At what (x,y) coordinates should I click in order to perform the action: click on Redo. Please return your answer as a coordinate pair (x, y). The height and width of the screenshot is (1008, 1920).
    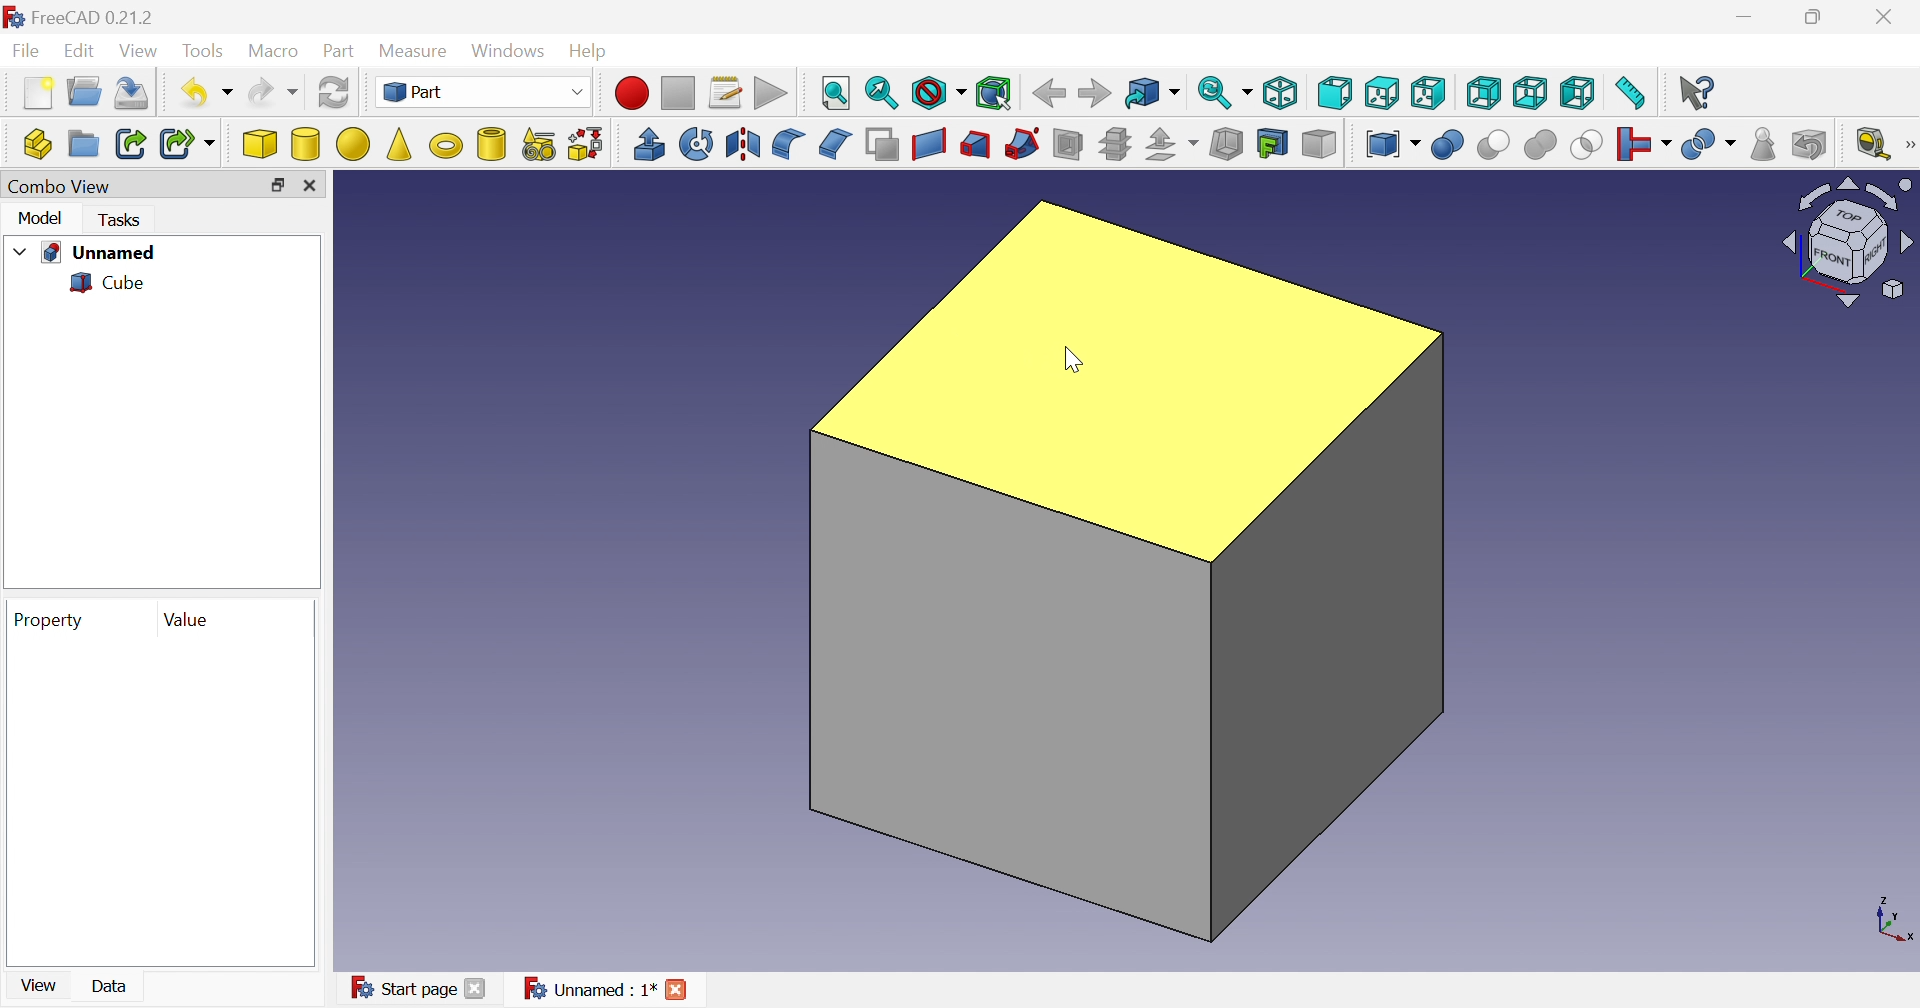
    Looking at the image, I should click on (274, 91).